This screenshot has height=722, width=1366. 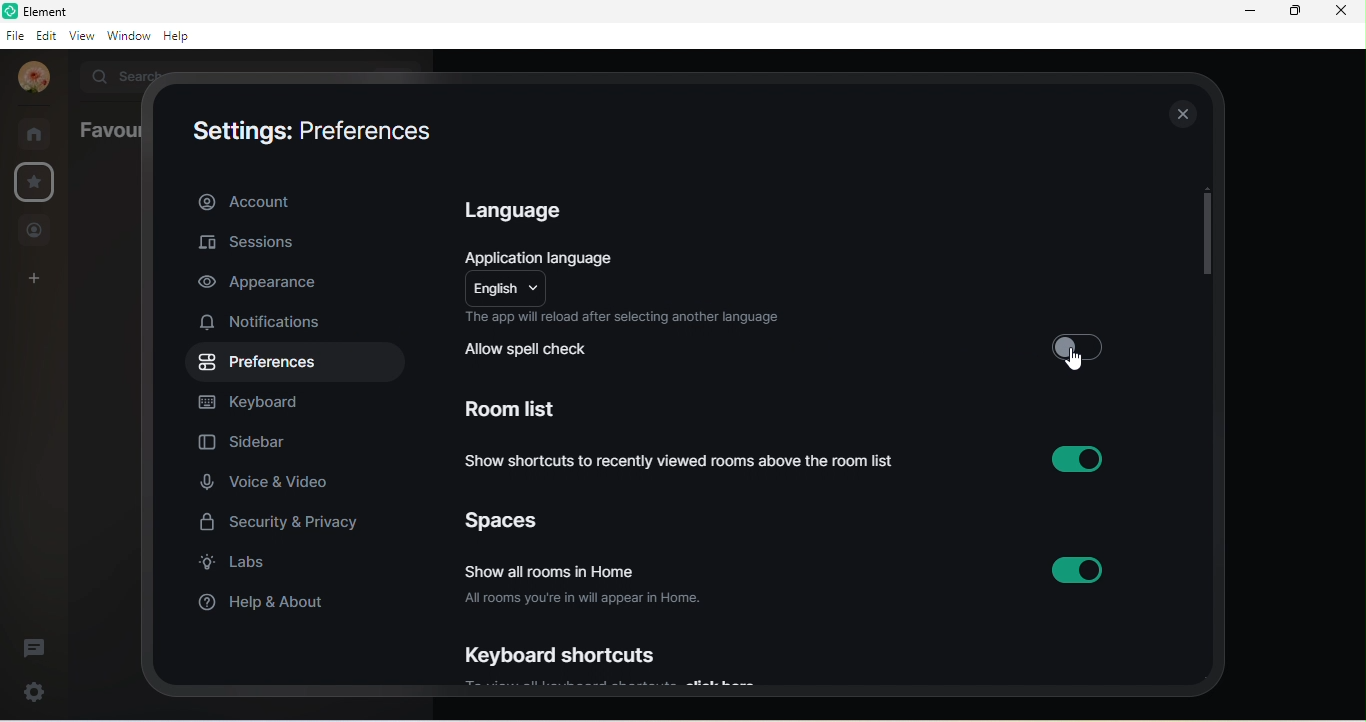 I want to click on labs, so click(x=234, y=562).